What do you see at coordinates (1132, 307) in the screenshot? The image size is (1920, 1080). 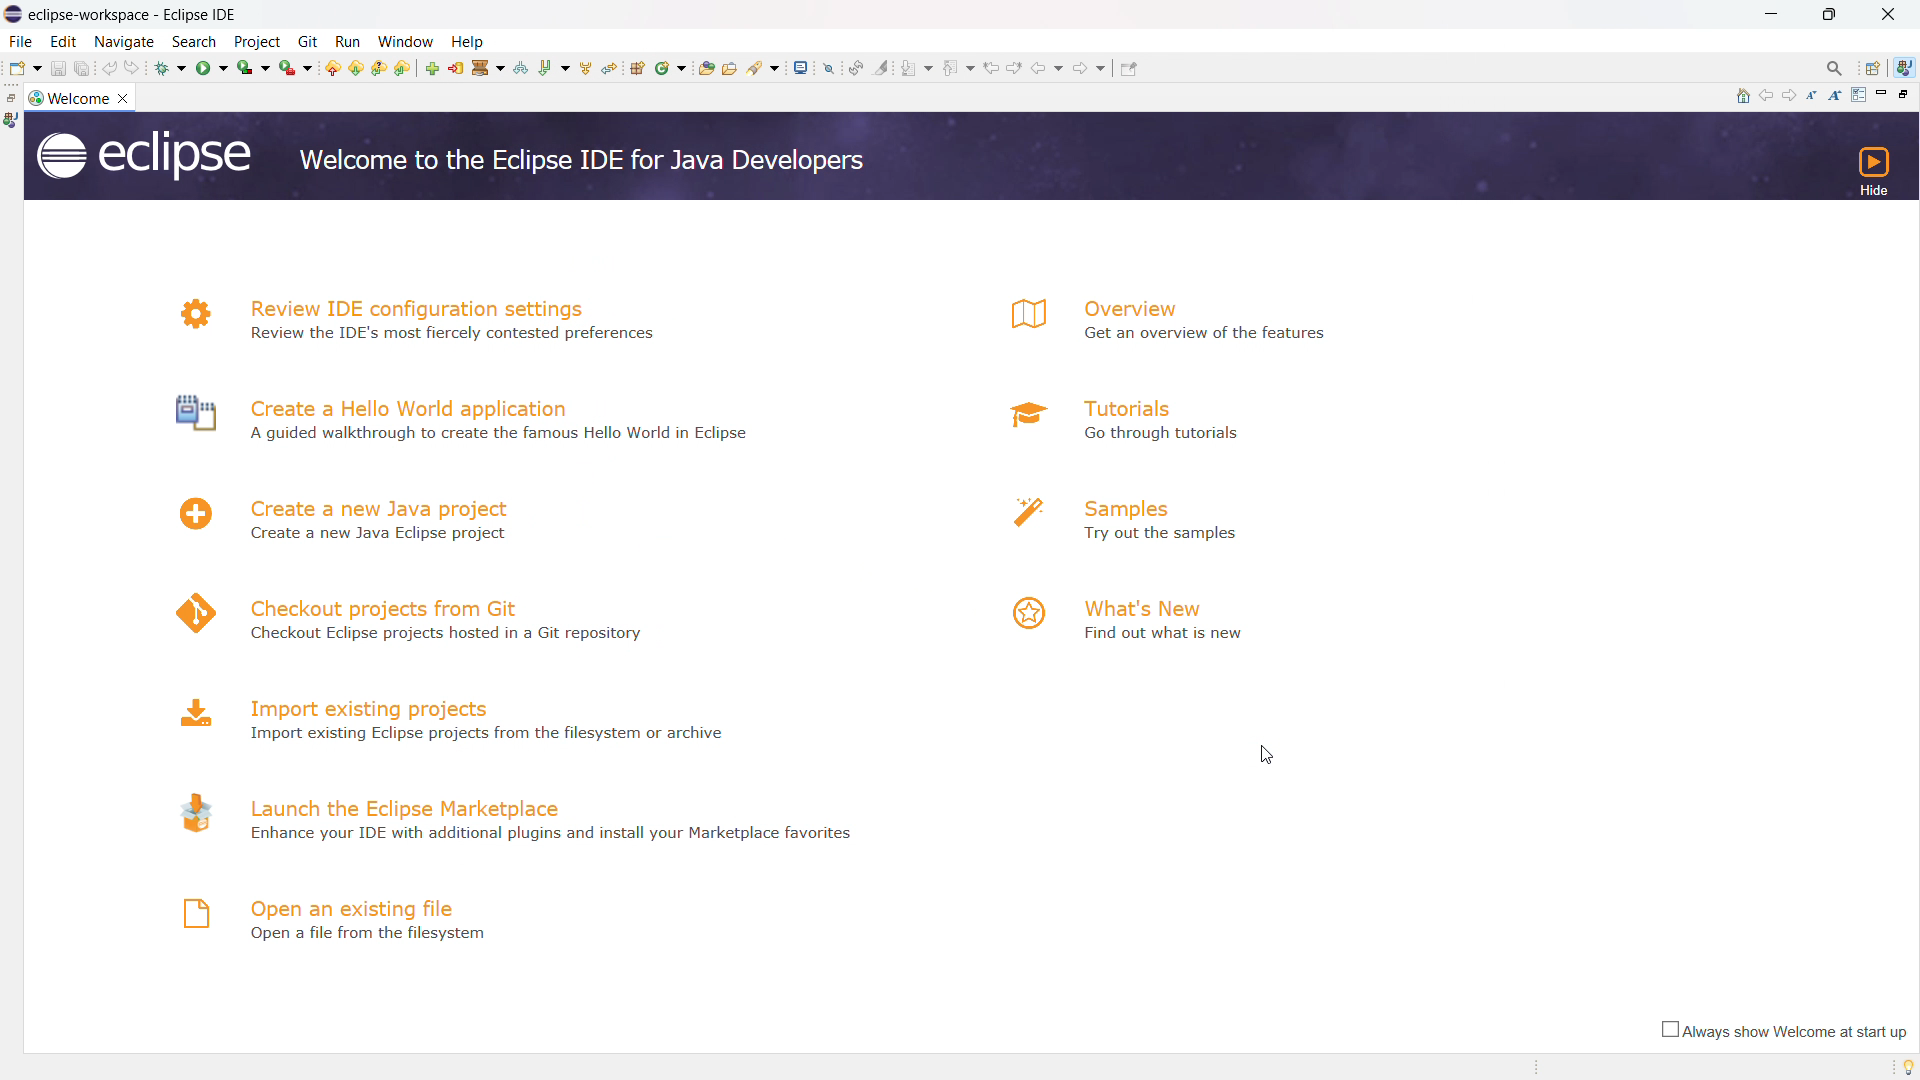 I see `overview` at bounding box center [1132, 307].